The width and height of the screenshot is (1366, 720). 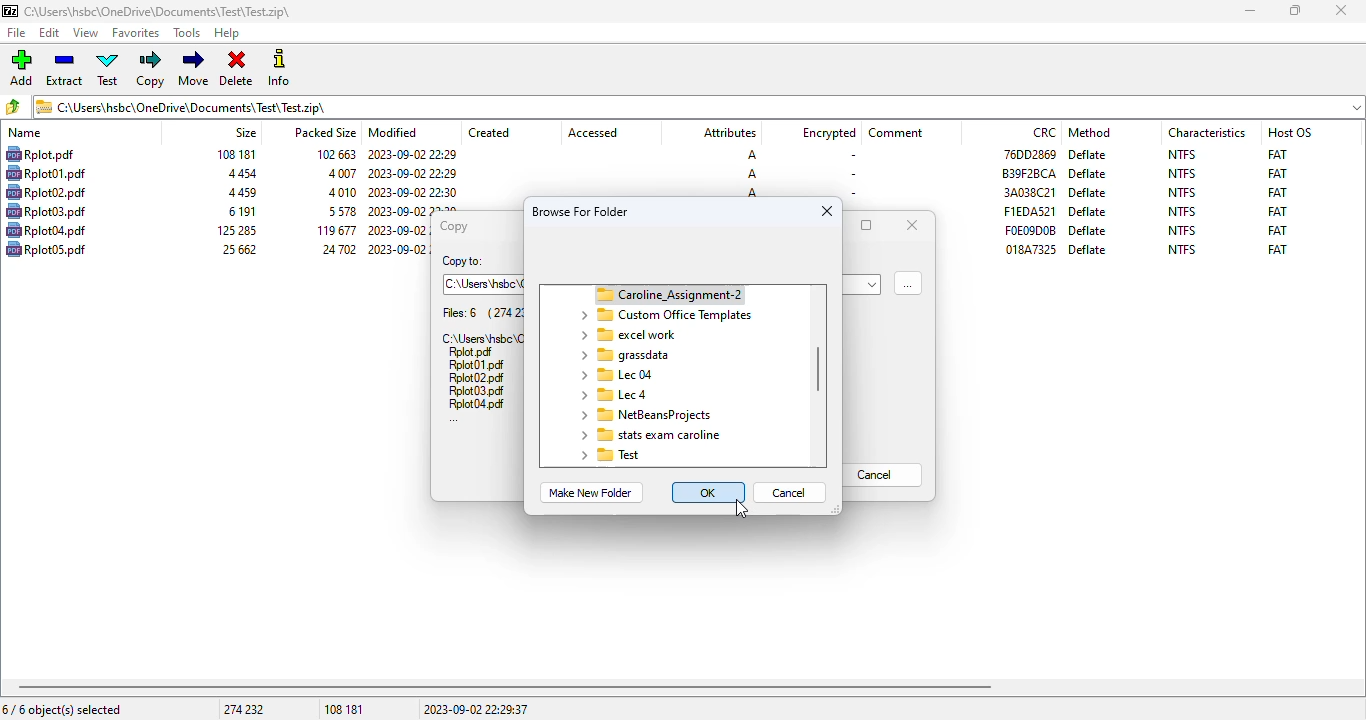 I want to click on horizontal scroll bar, so click(x=505, y=687).